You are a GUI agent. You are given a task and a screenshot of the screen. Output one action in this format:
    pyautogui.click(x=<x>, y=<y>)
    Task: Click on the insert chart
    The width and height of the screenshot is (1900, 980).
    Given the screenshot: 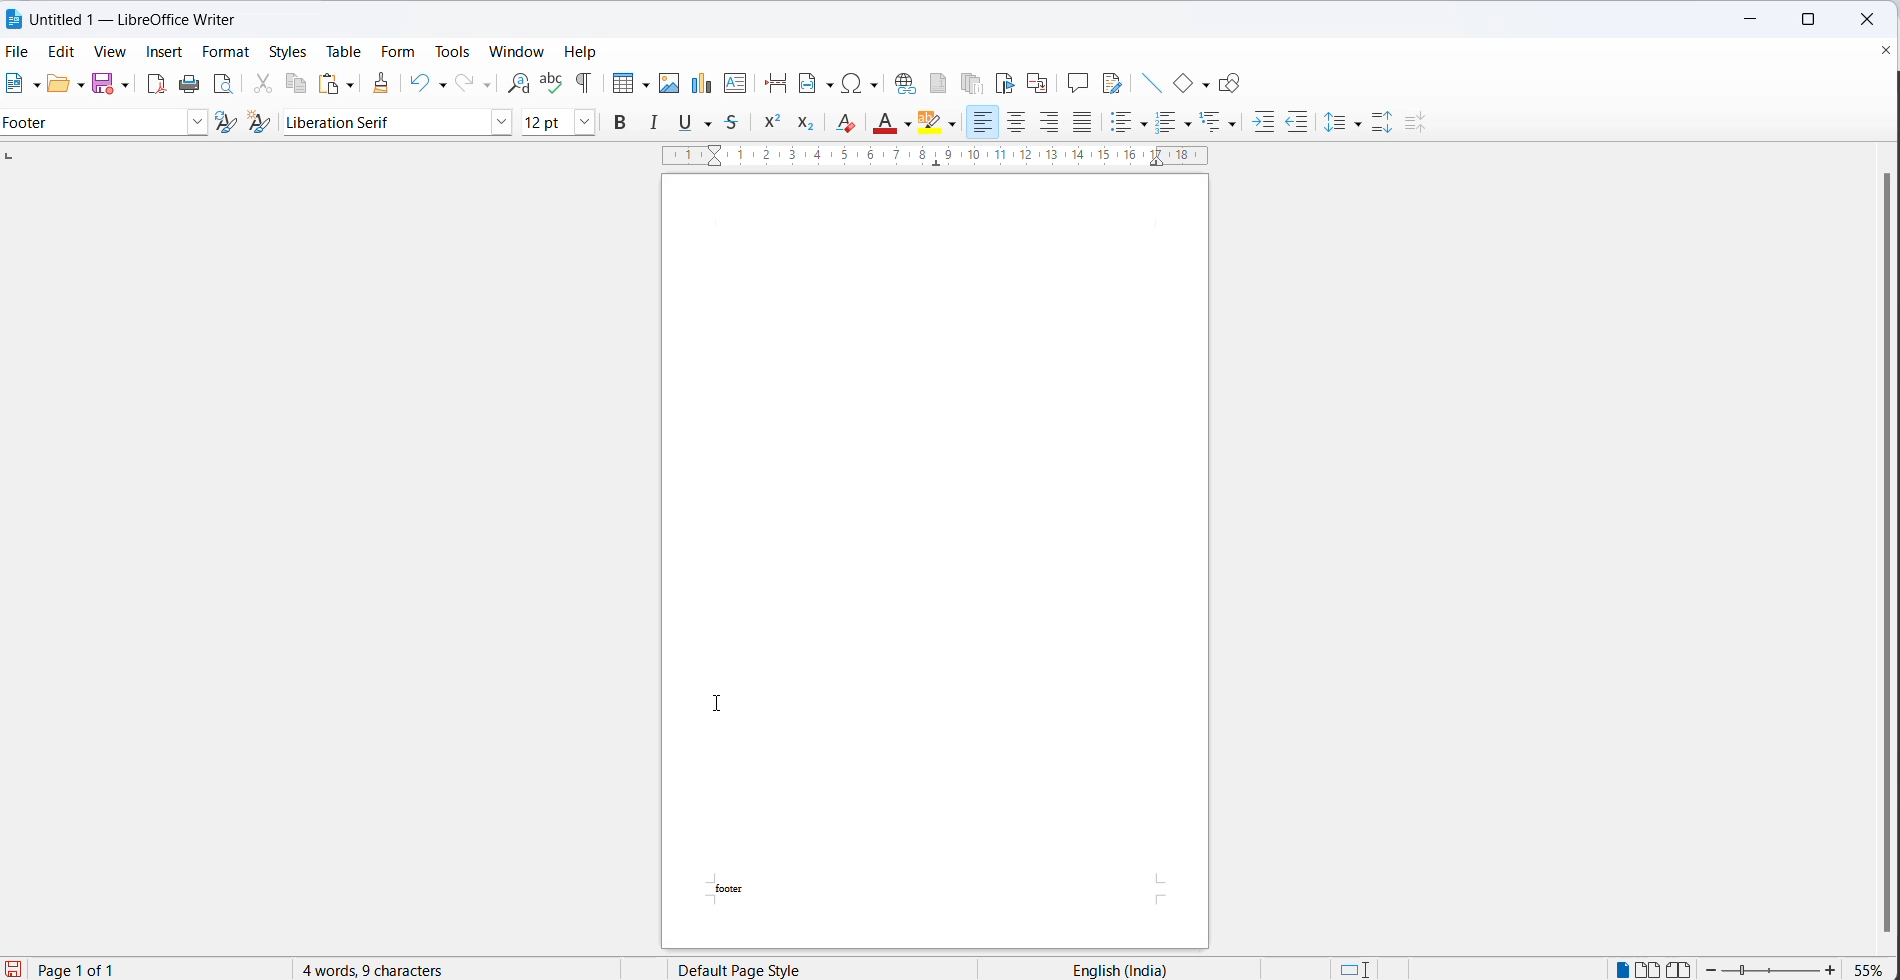 What is the action you would take?
    pyautogui.click(x=704, y=84)
    